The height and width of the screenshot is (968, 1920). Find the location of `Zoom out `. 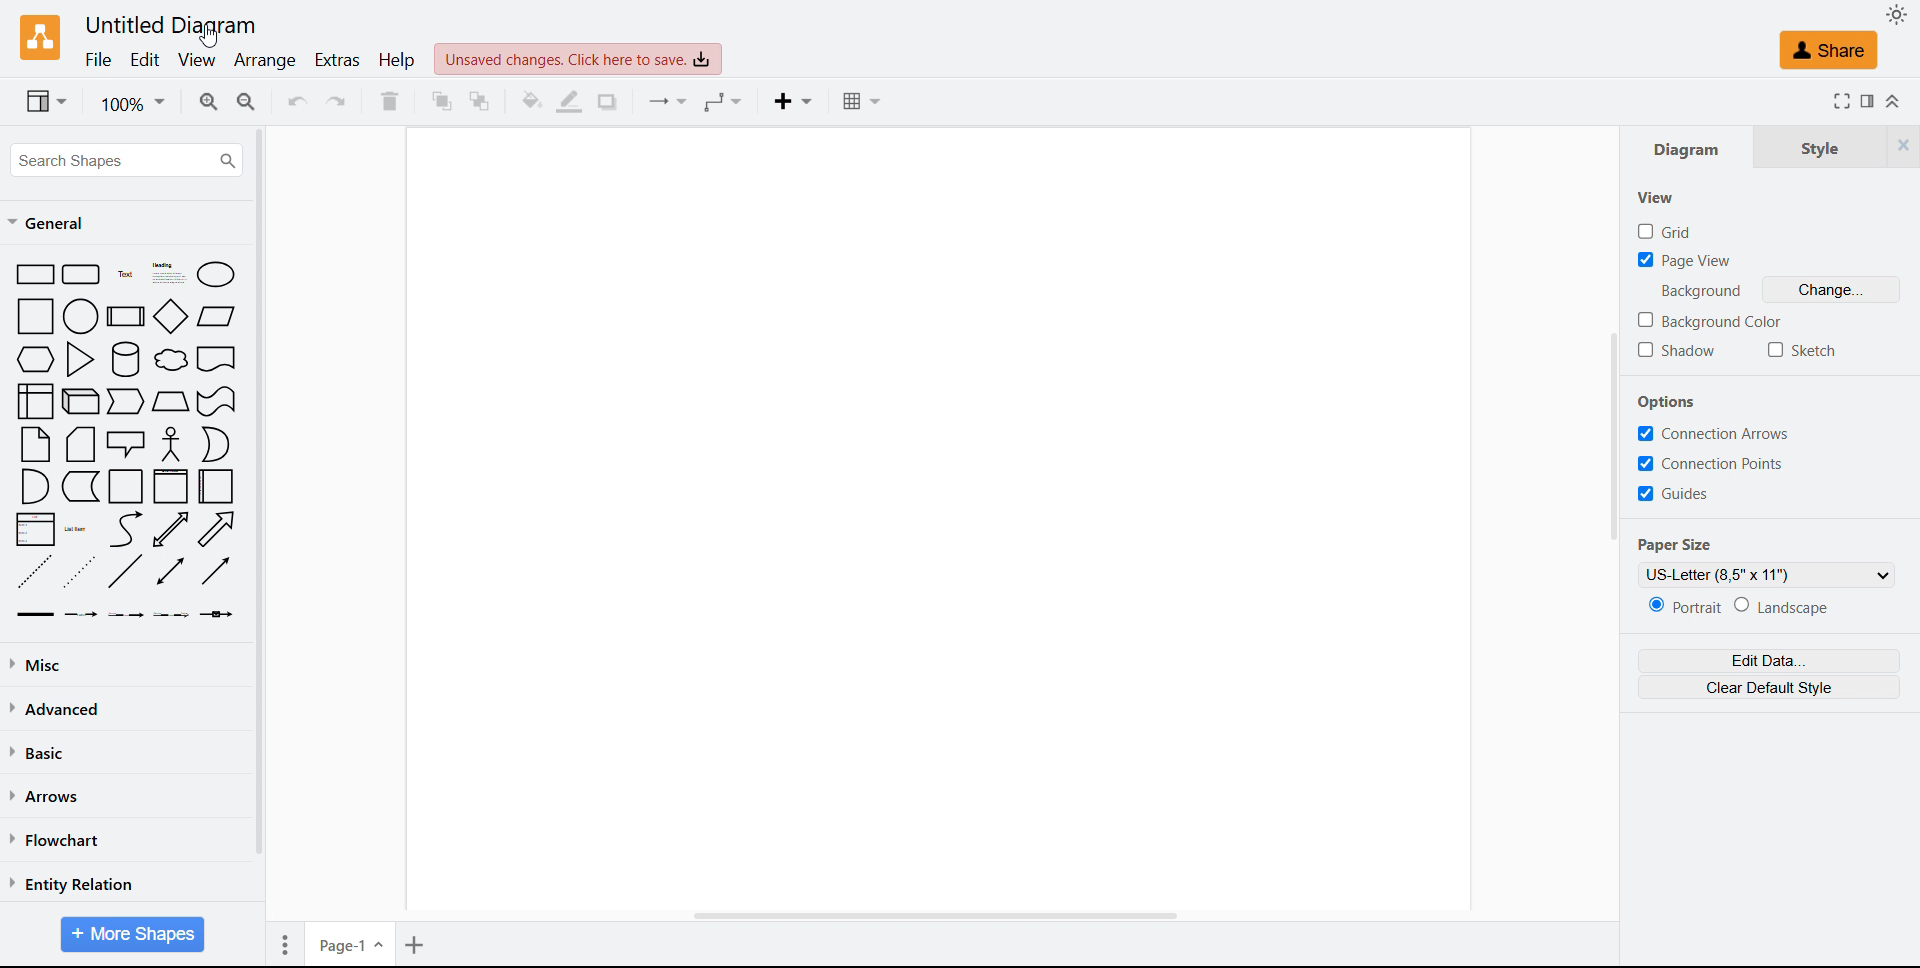

Zoom out  is located at coordinates (248, 102).